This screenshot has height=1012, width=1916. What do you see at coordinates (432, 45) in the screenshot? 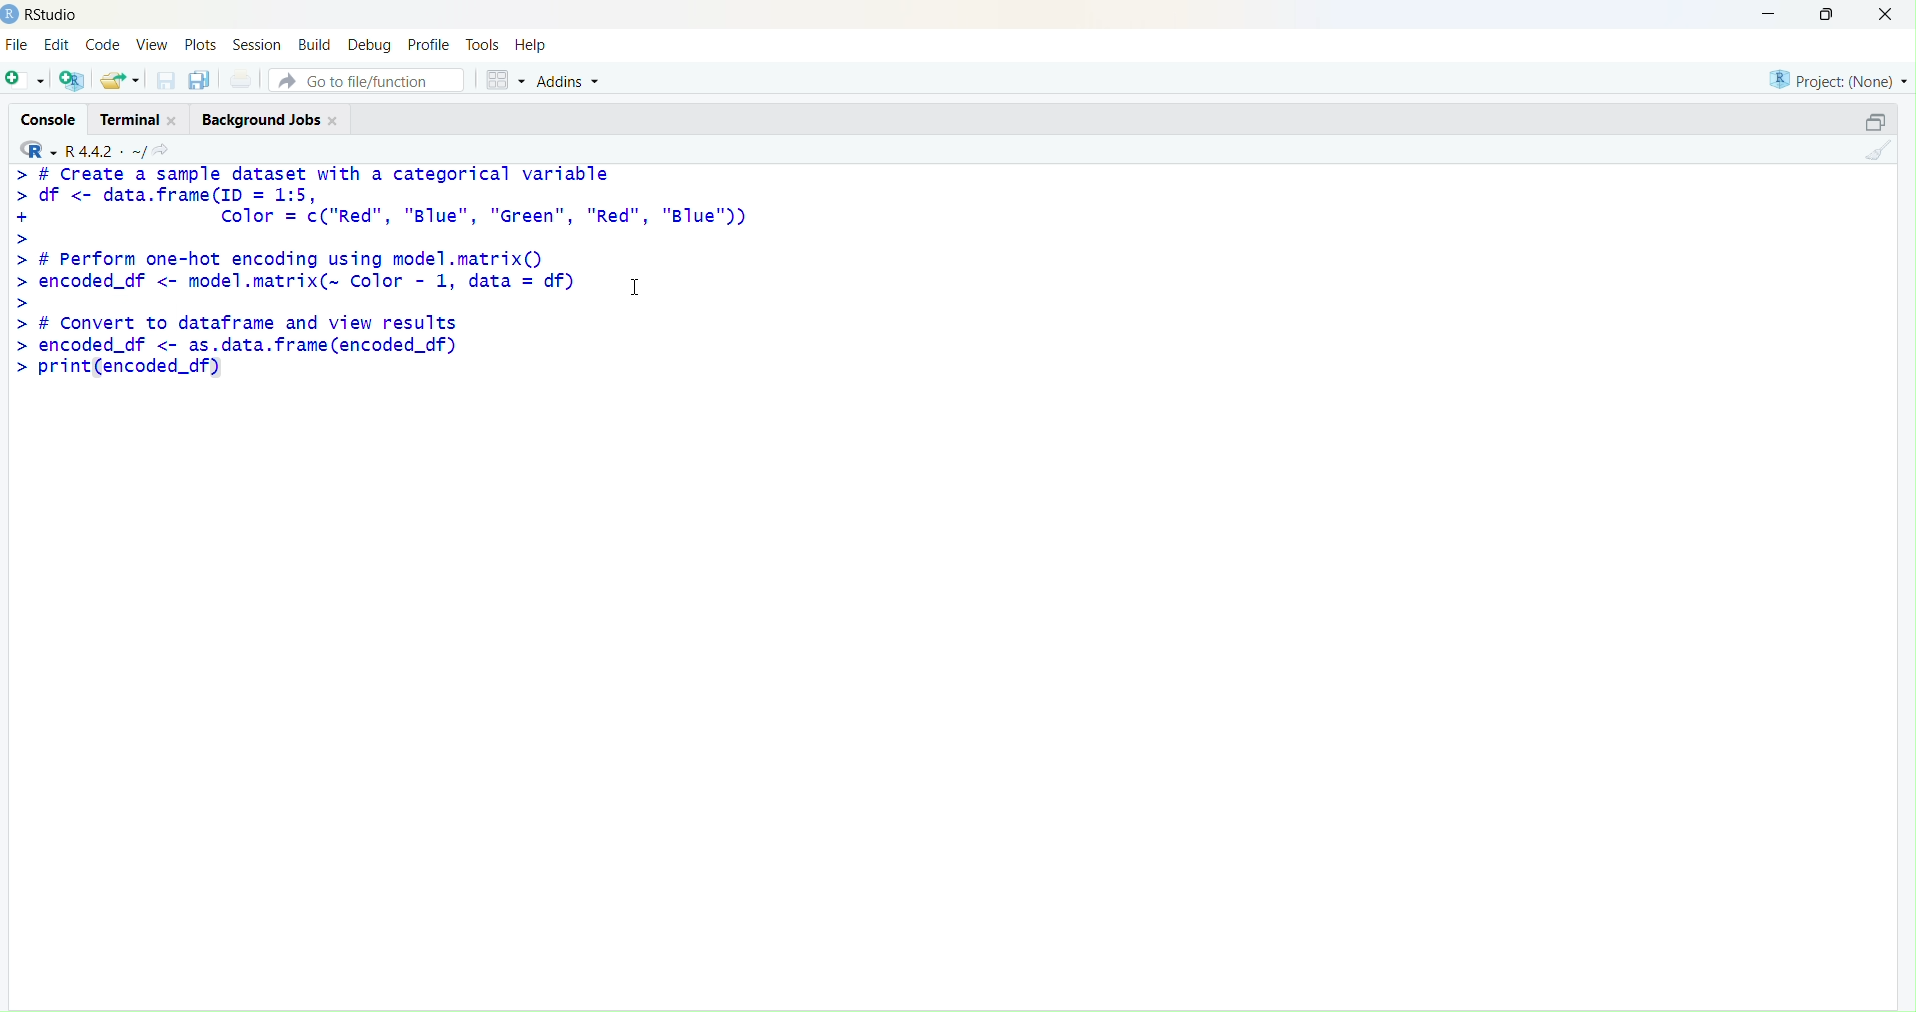
I see `profile` at bounding box center [432, 45].